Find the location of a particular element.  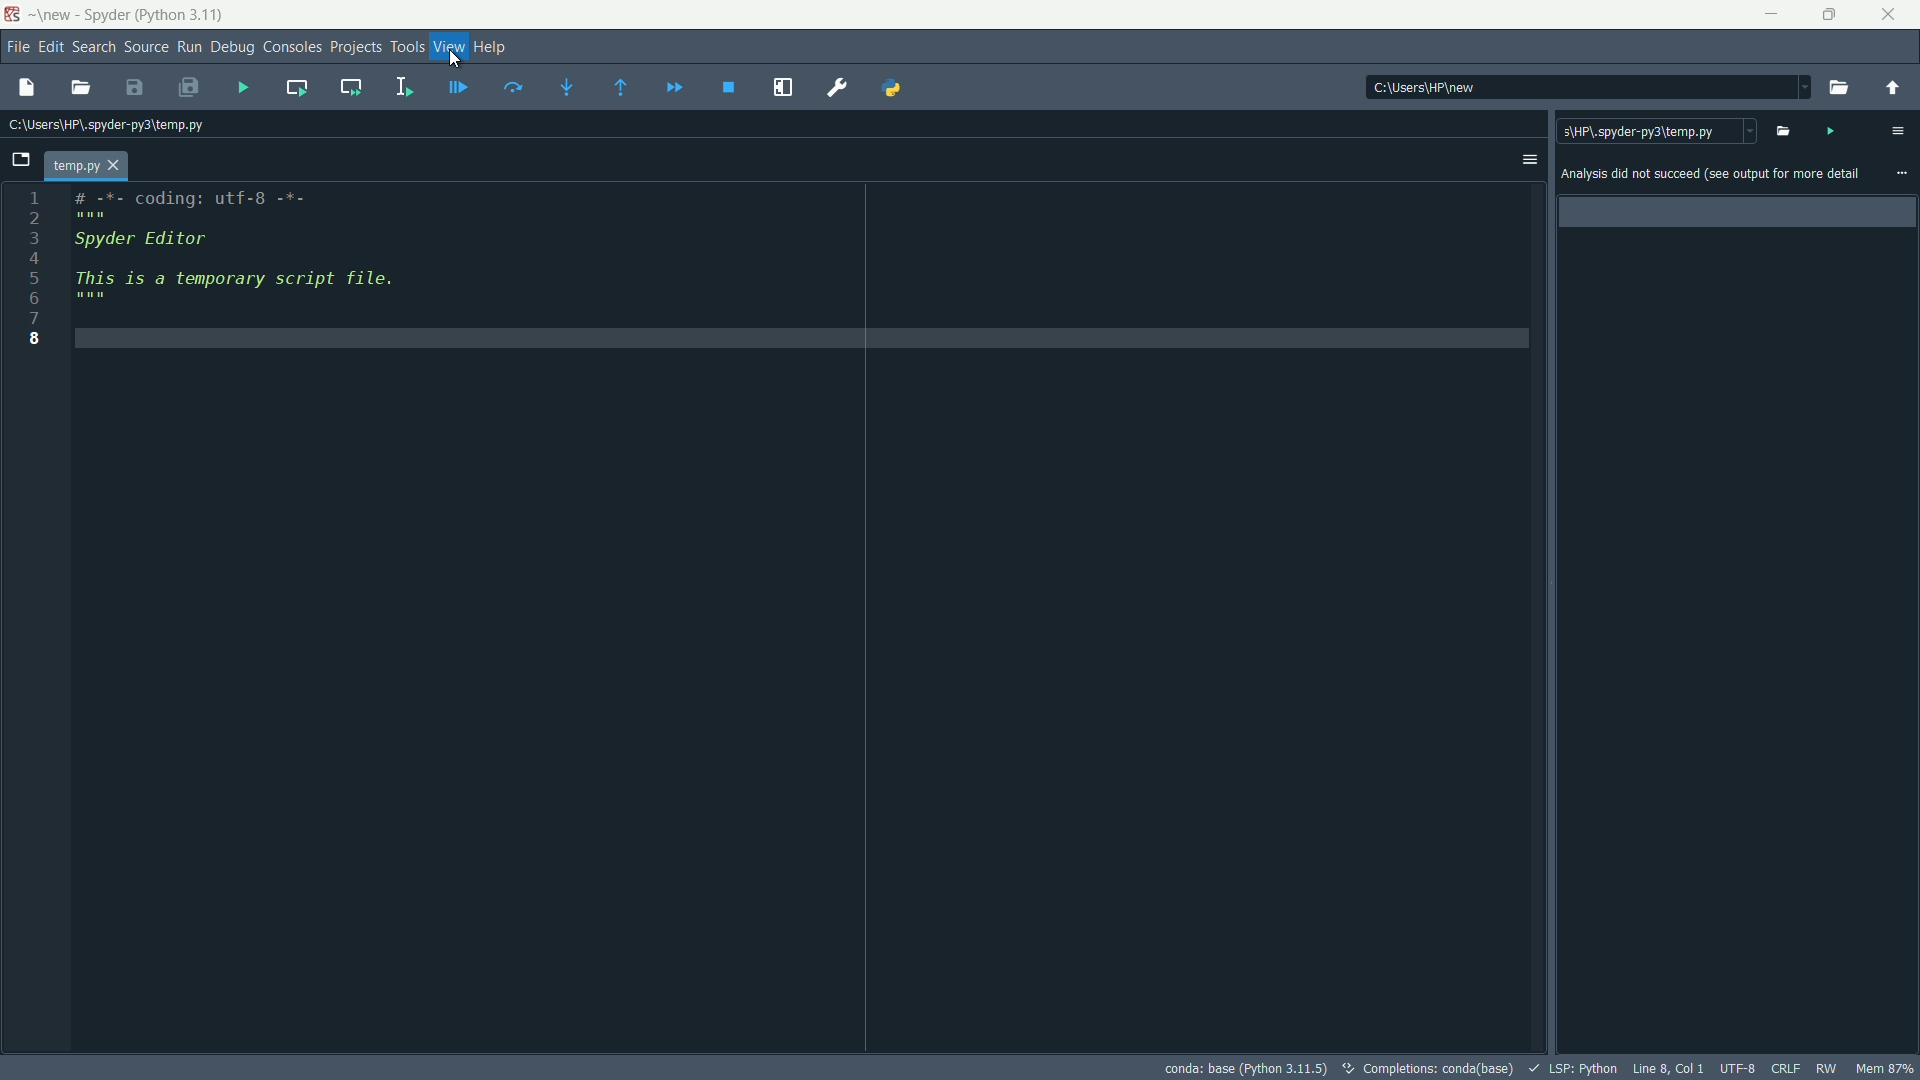

save all files is located at coordinates (188, 87).